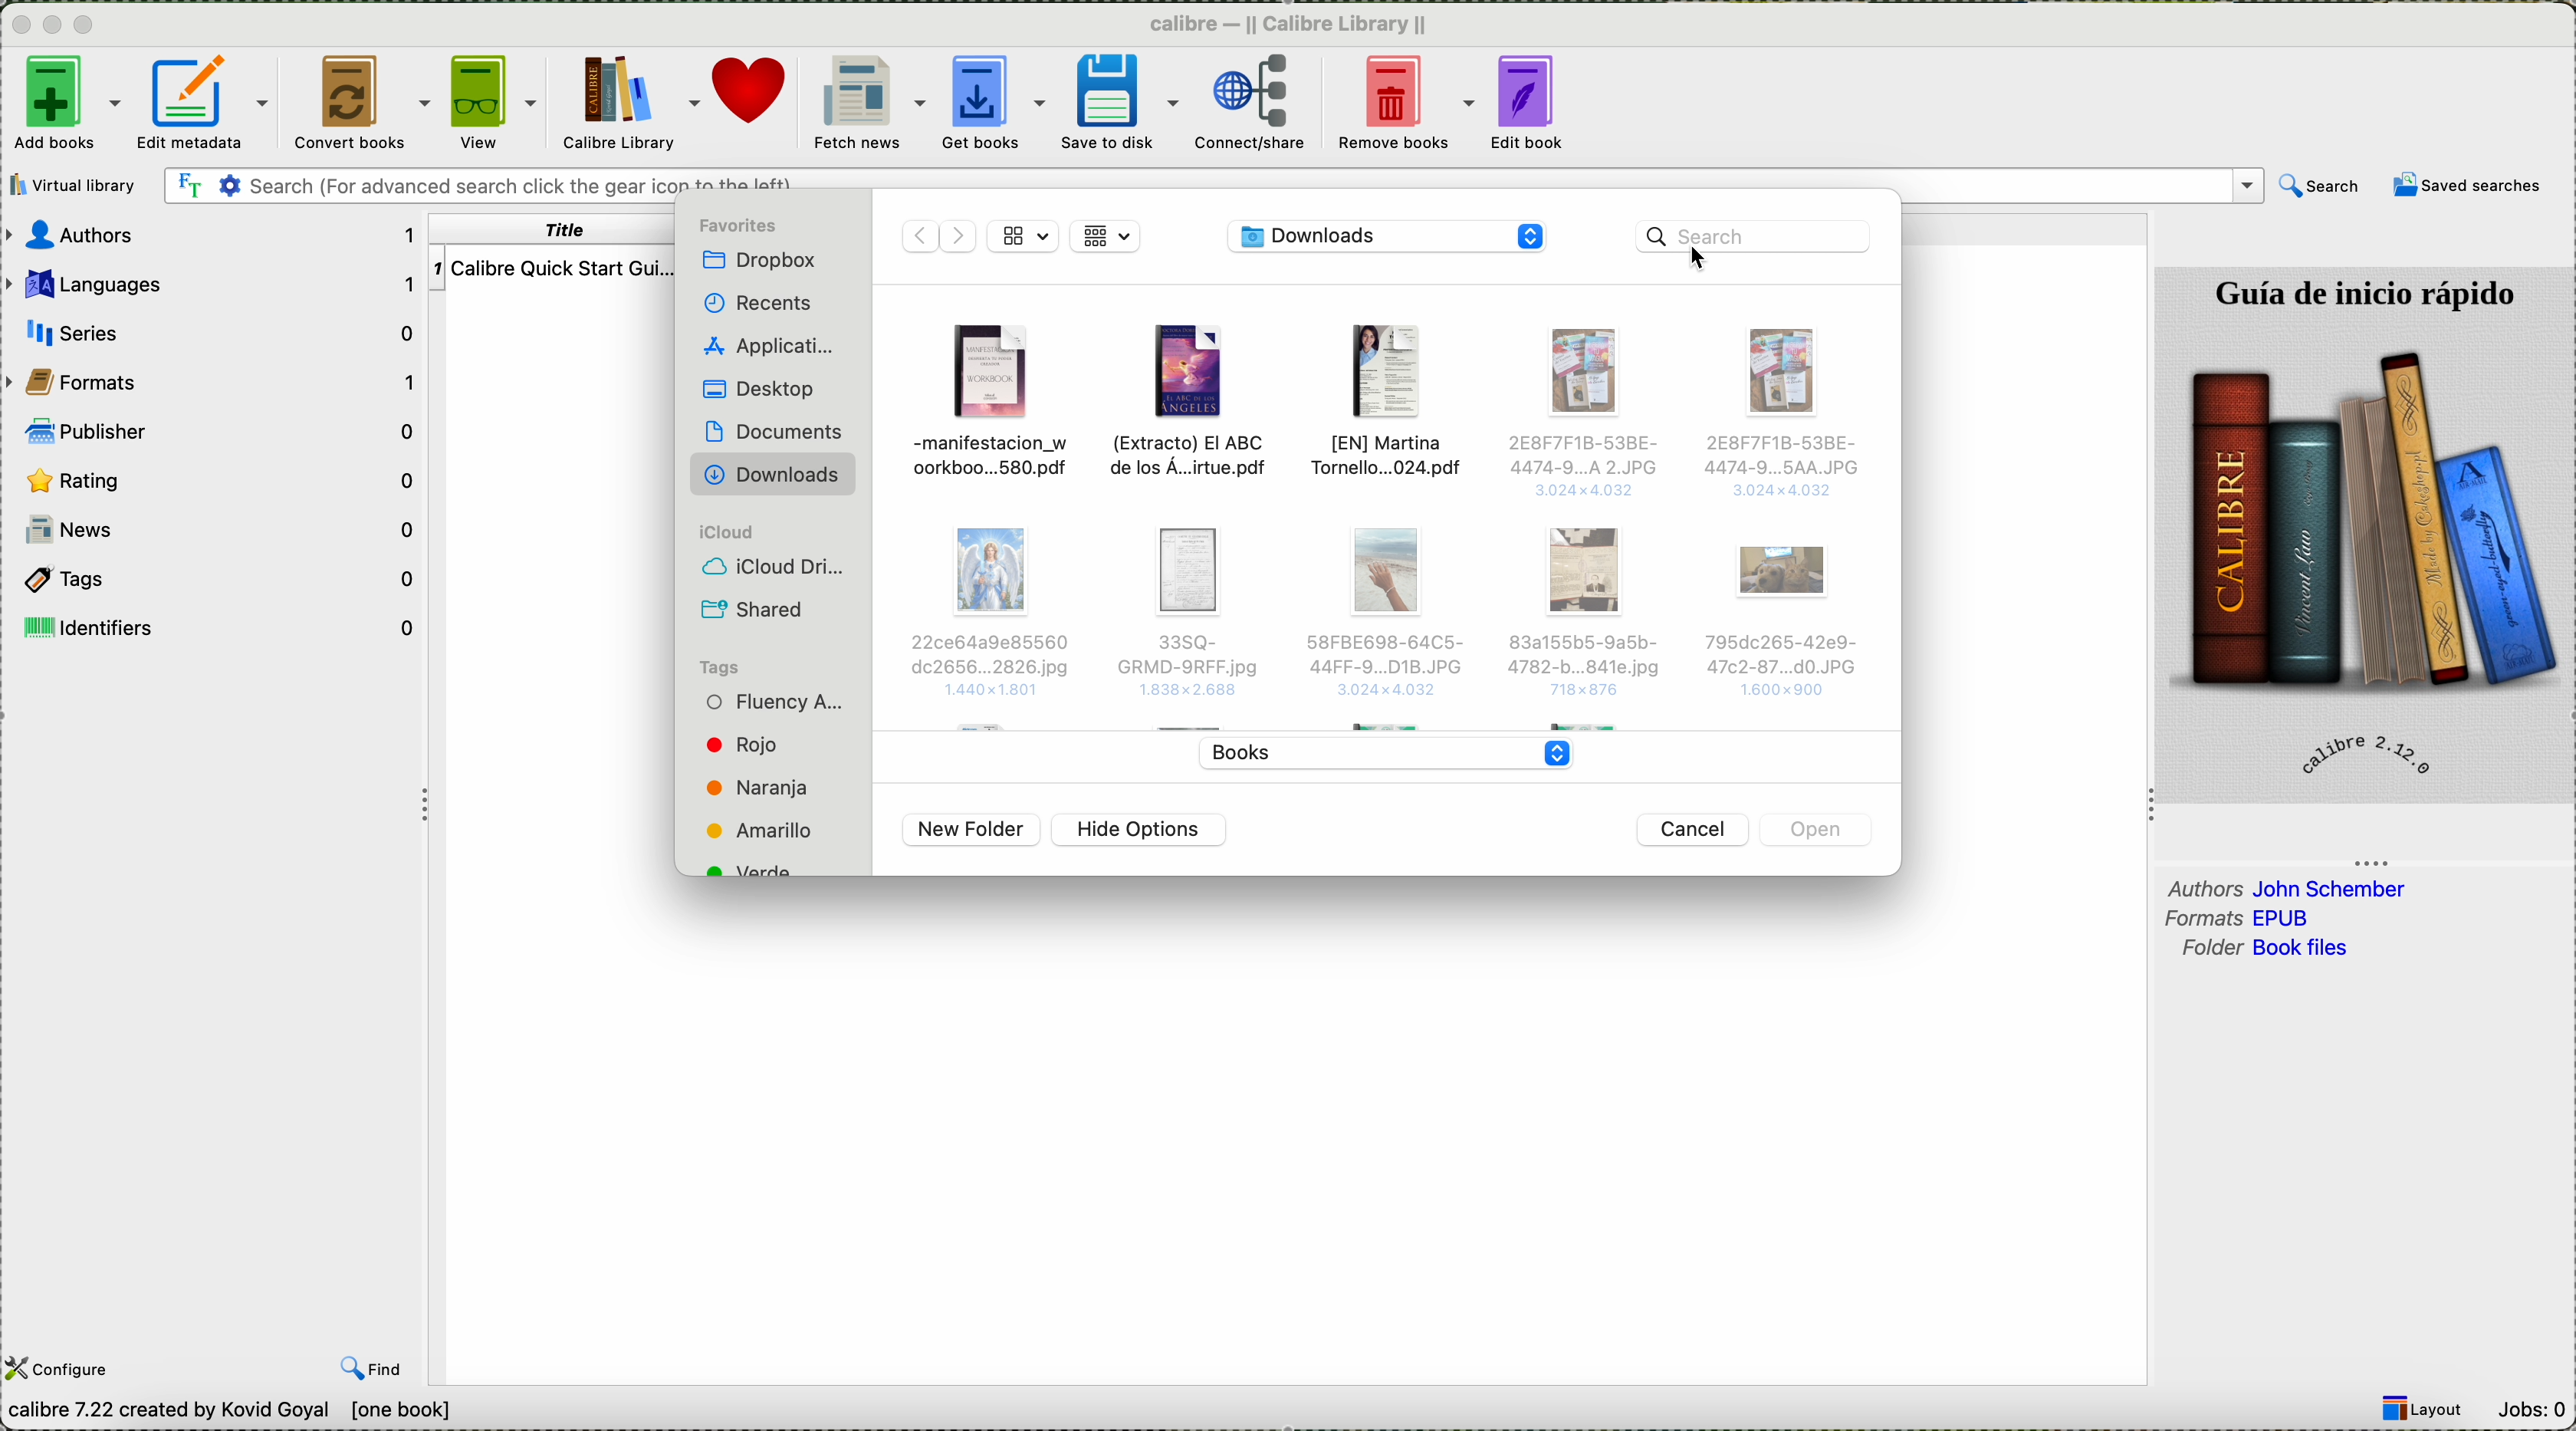  I want to click on view, so click(491, 103).